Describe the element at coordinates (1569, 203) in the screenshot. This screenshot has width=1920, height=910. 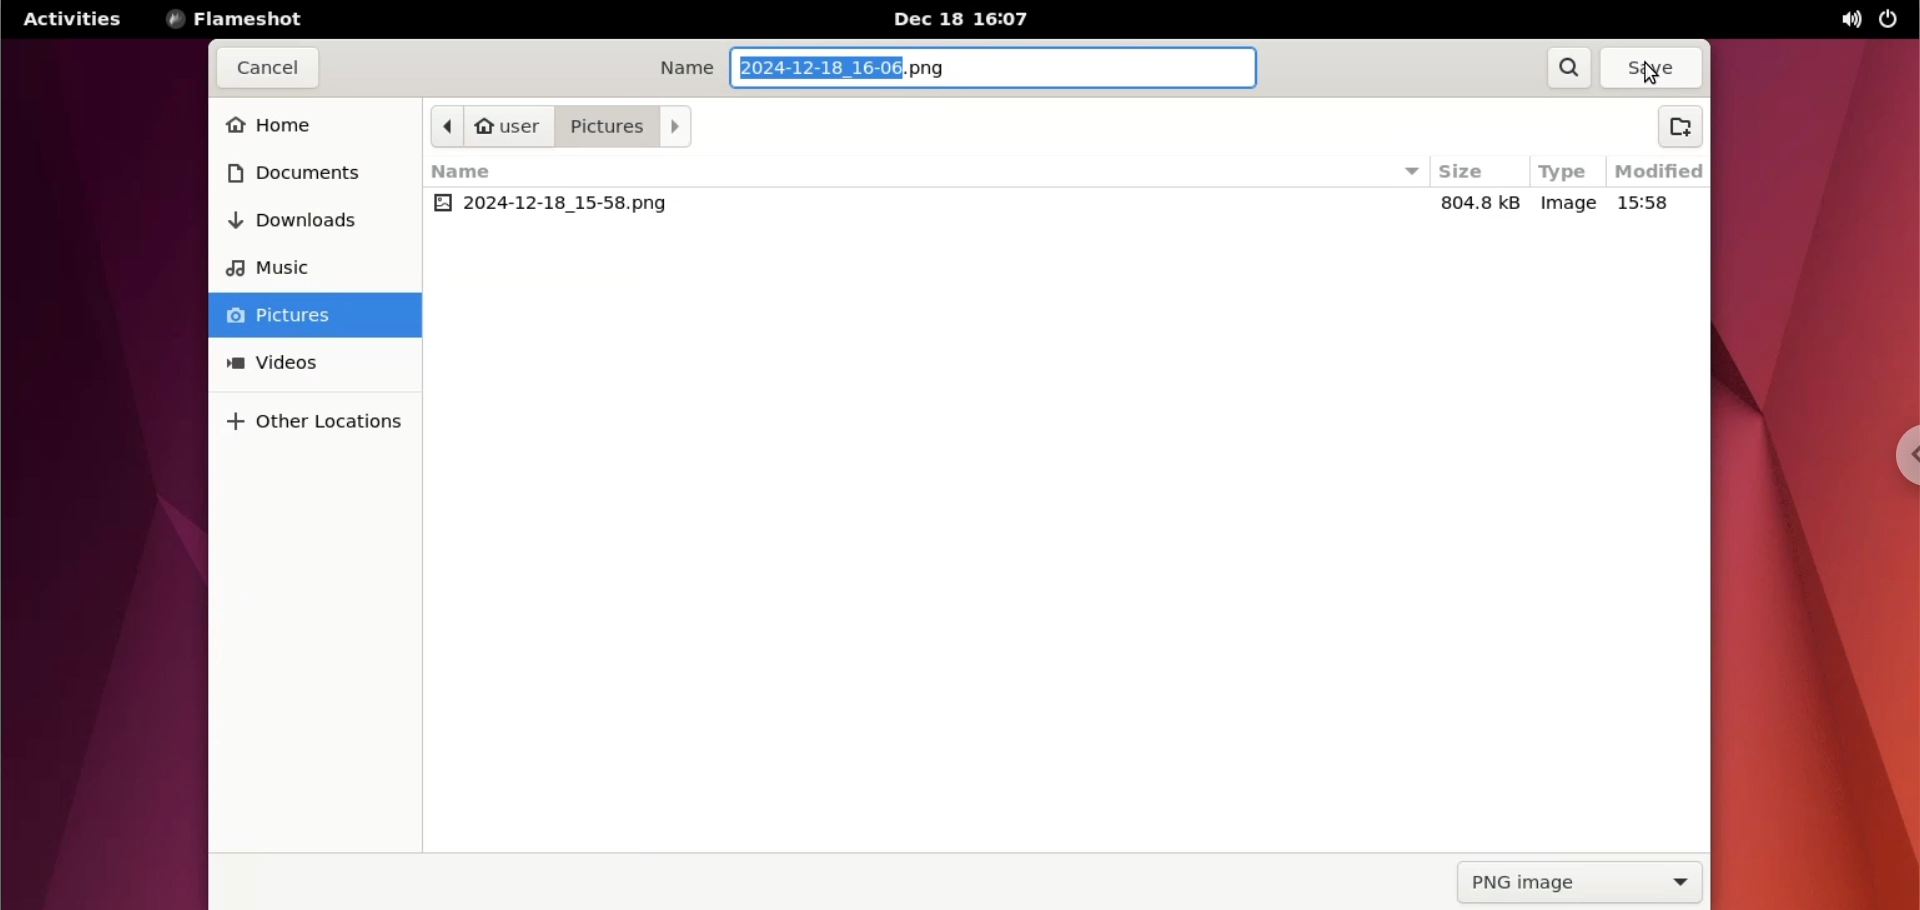
I see `file type` at that location.